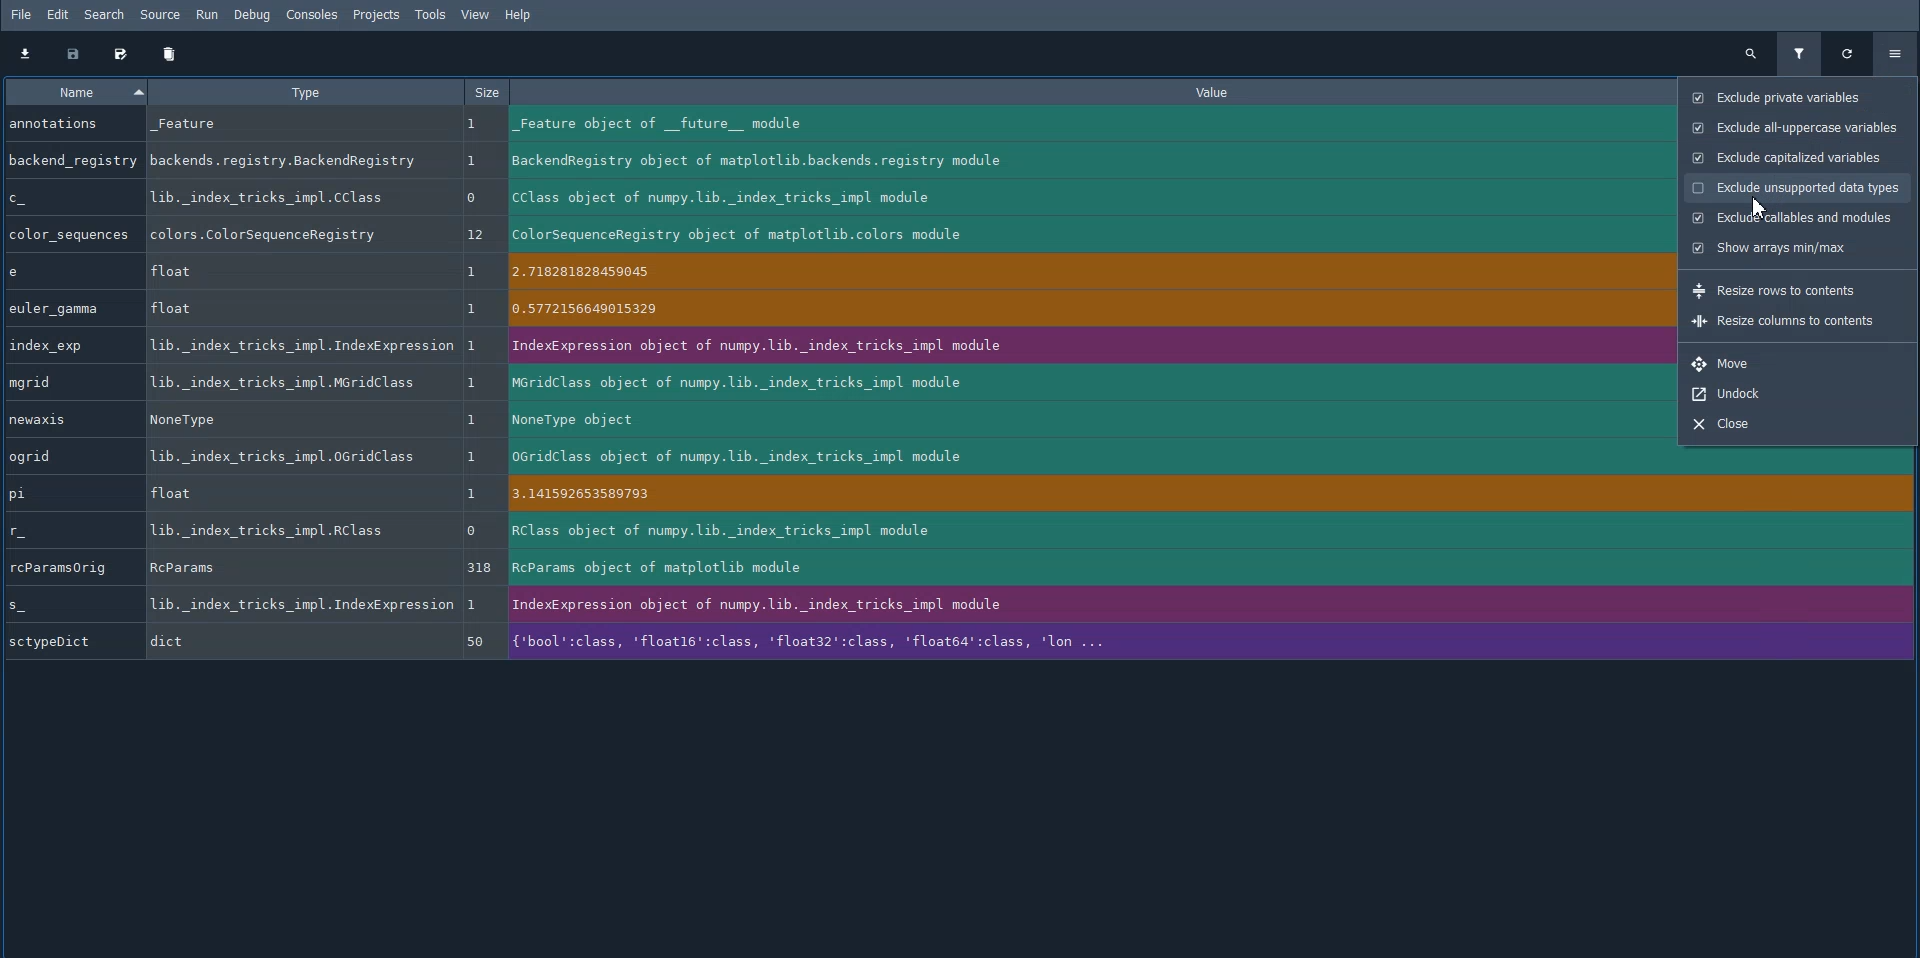  I want to click on _Feature object of _ future__ module, so click(1062, 125).